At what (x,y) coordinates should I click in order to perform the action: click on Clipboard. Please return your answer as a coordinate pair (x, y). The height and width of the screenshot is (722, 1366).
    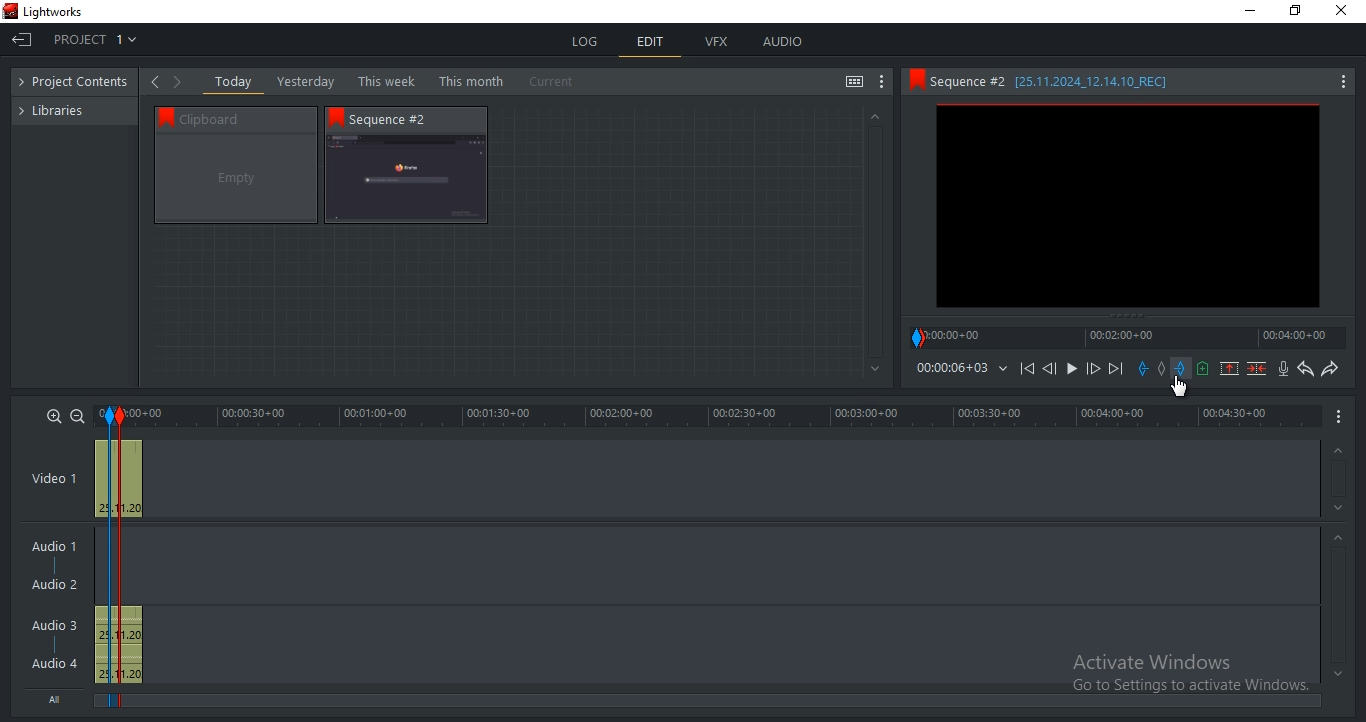
    Looking at the image, I should click on (245, 118).